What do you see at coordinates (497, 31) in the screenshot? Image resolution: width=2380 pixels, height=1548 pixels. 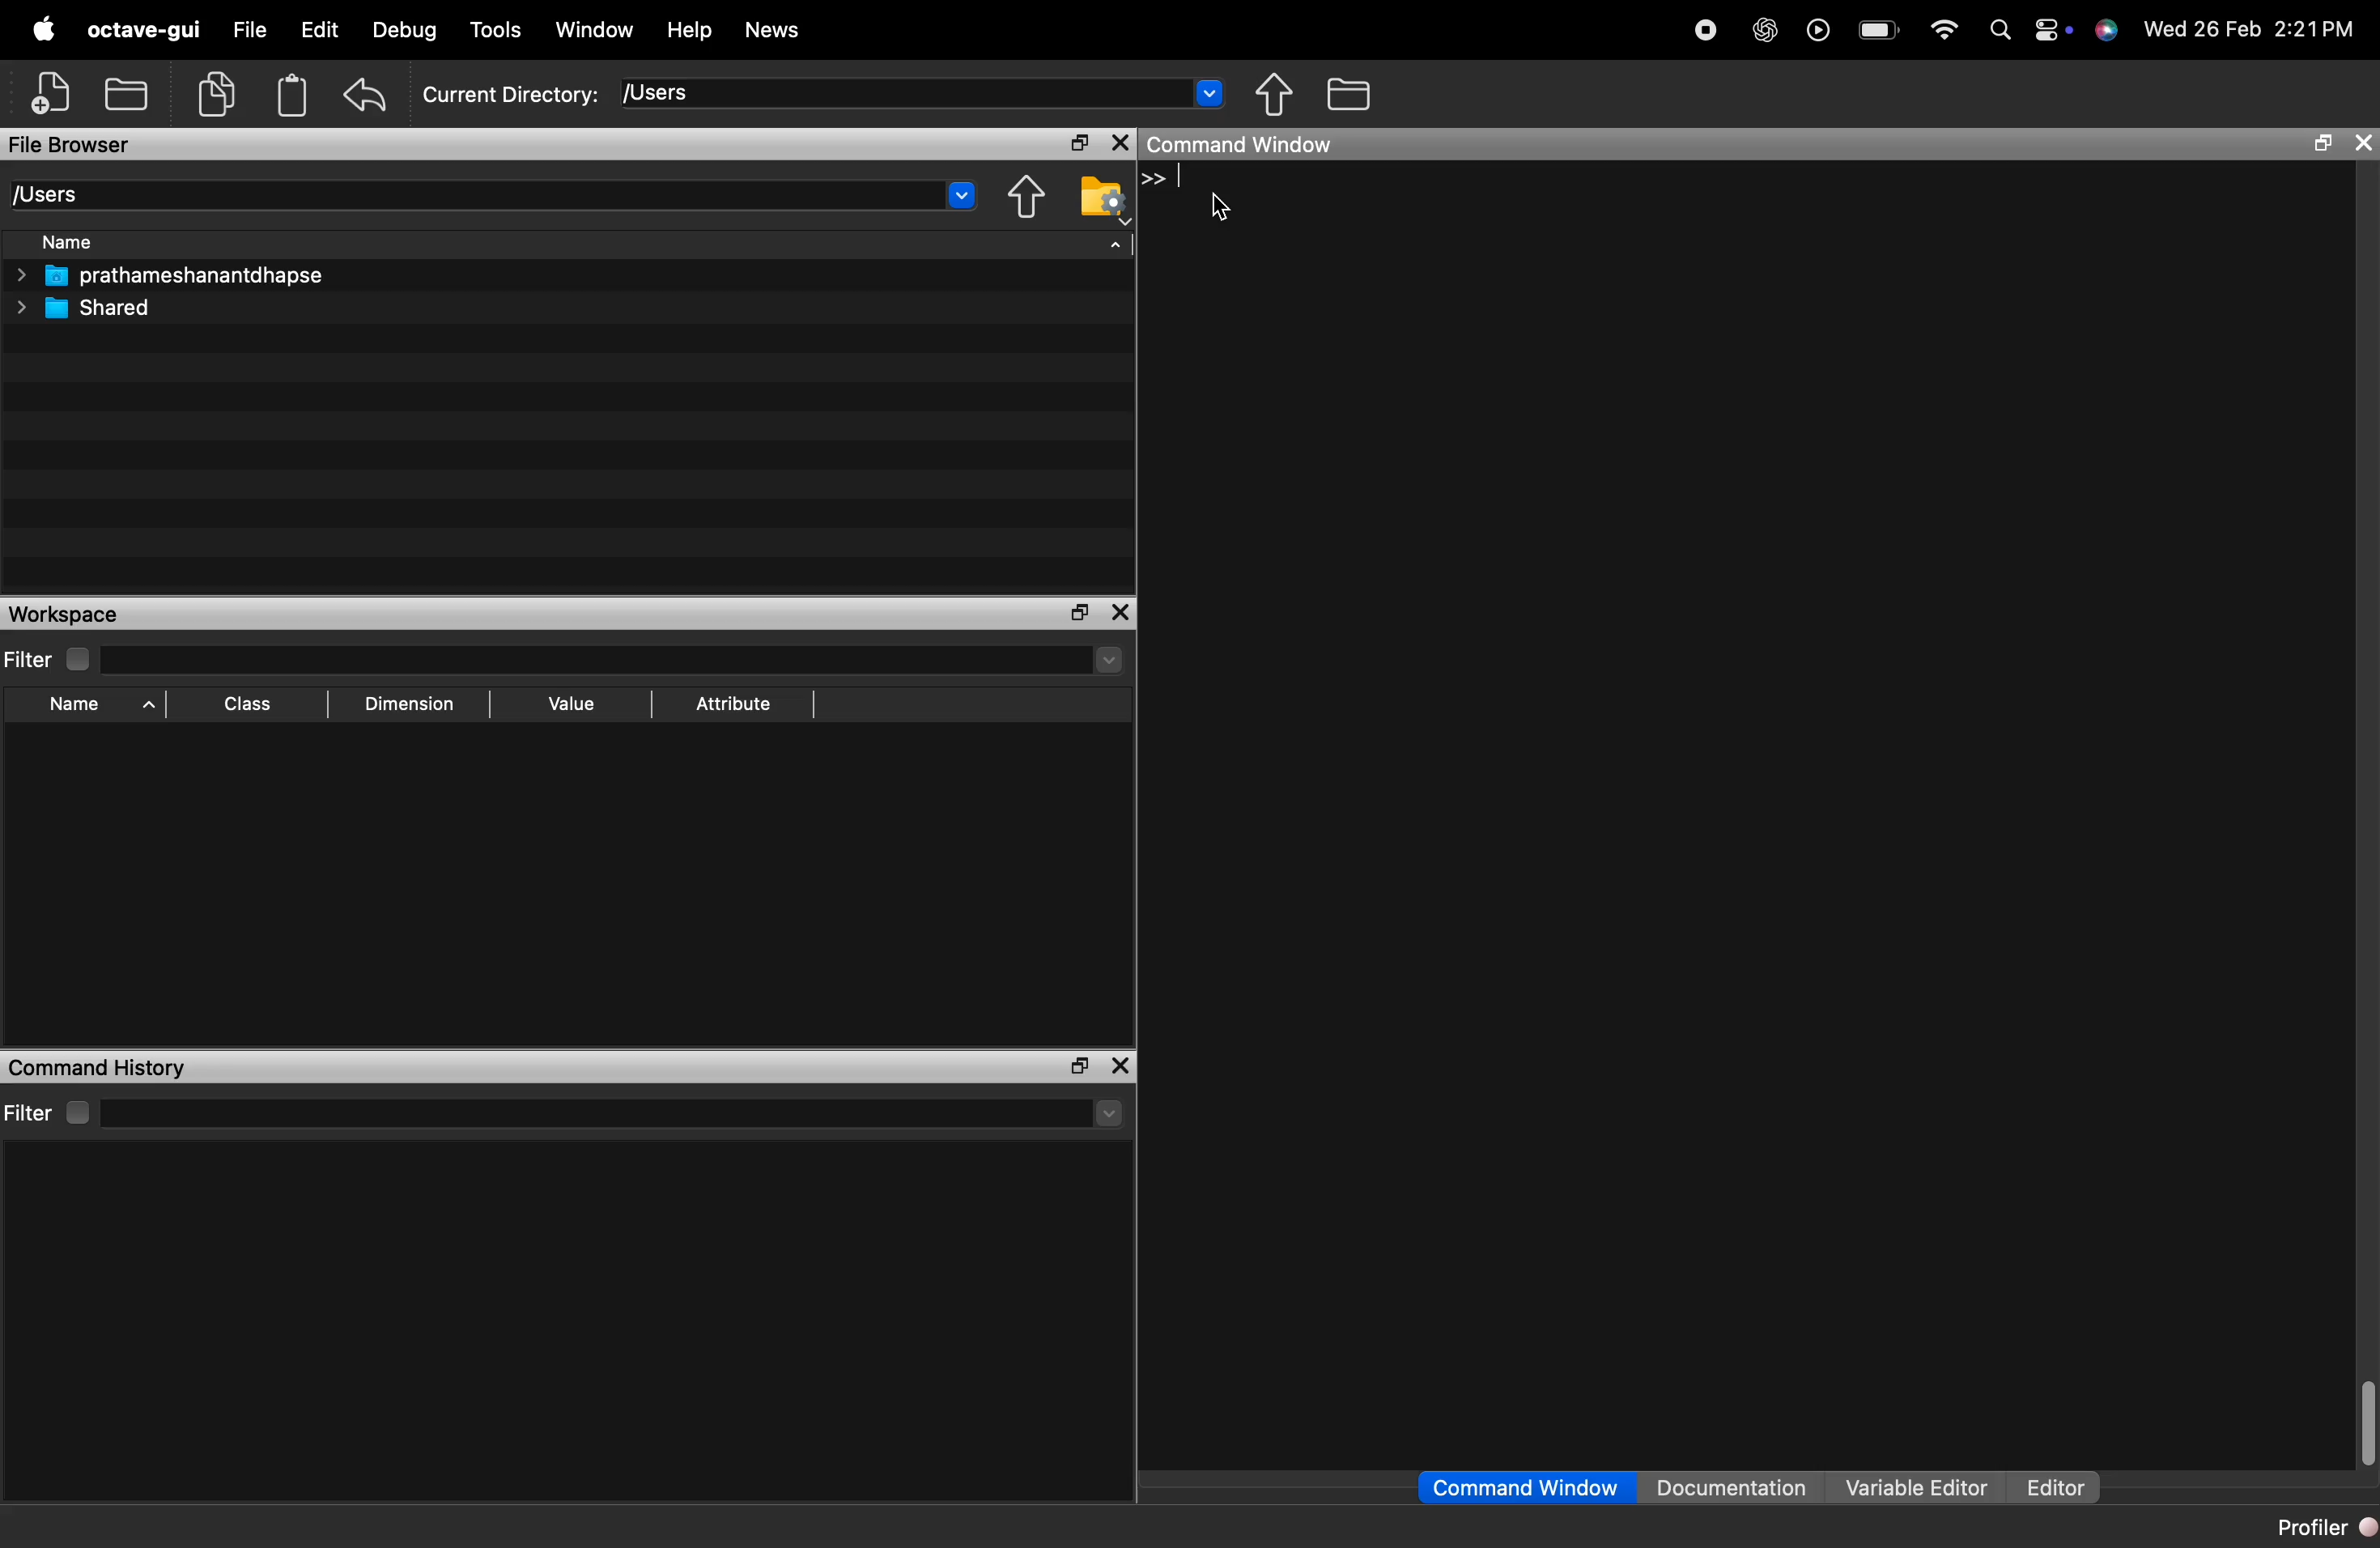 I see `Tools` at bounding box center [497, 31].